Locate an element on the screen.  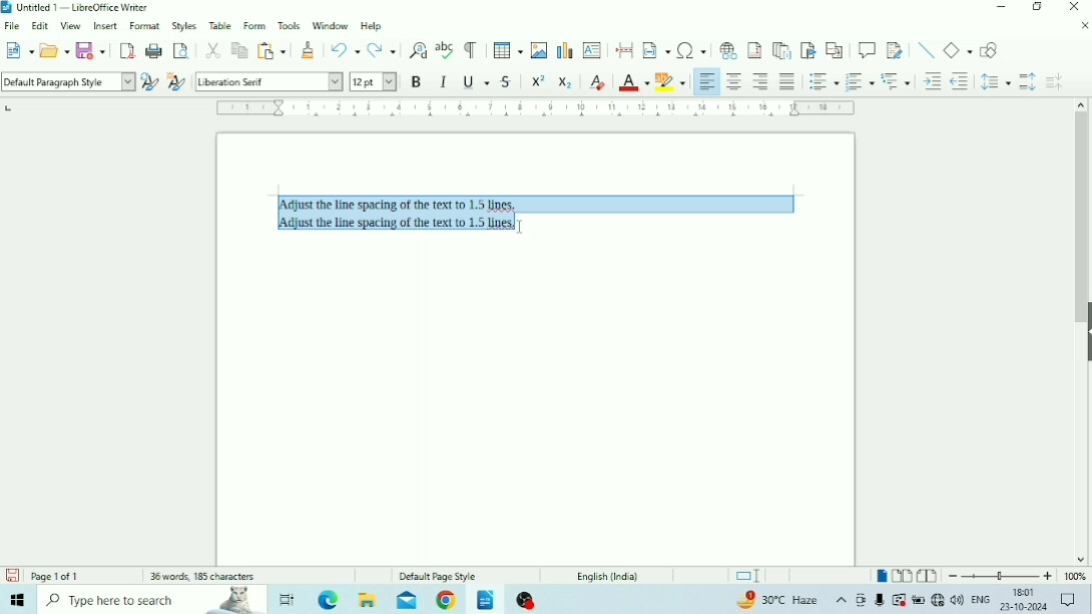
Google Chrome is located at coordinates (446, 600).